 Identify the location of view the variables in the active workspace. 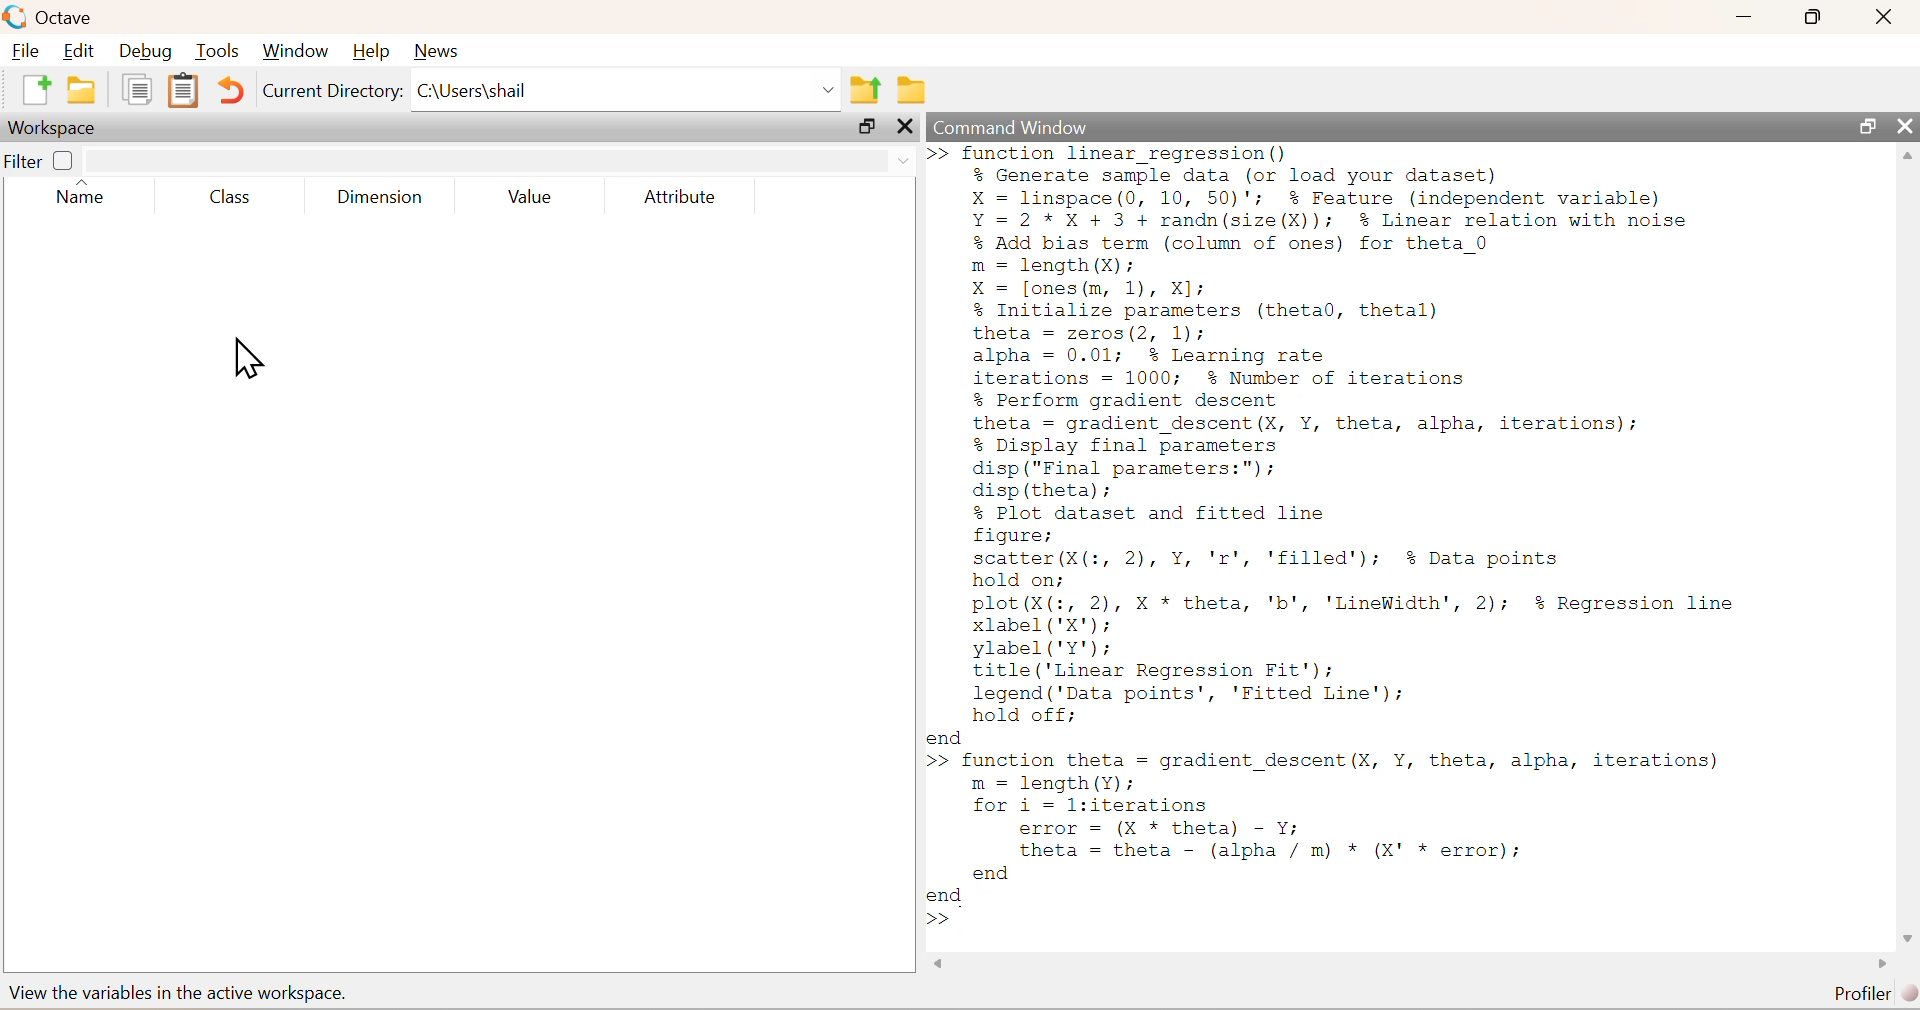
(180, 993).